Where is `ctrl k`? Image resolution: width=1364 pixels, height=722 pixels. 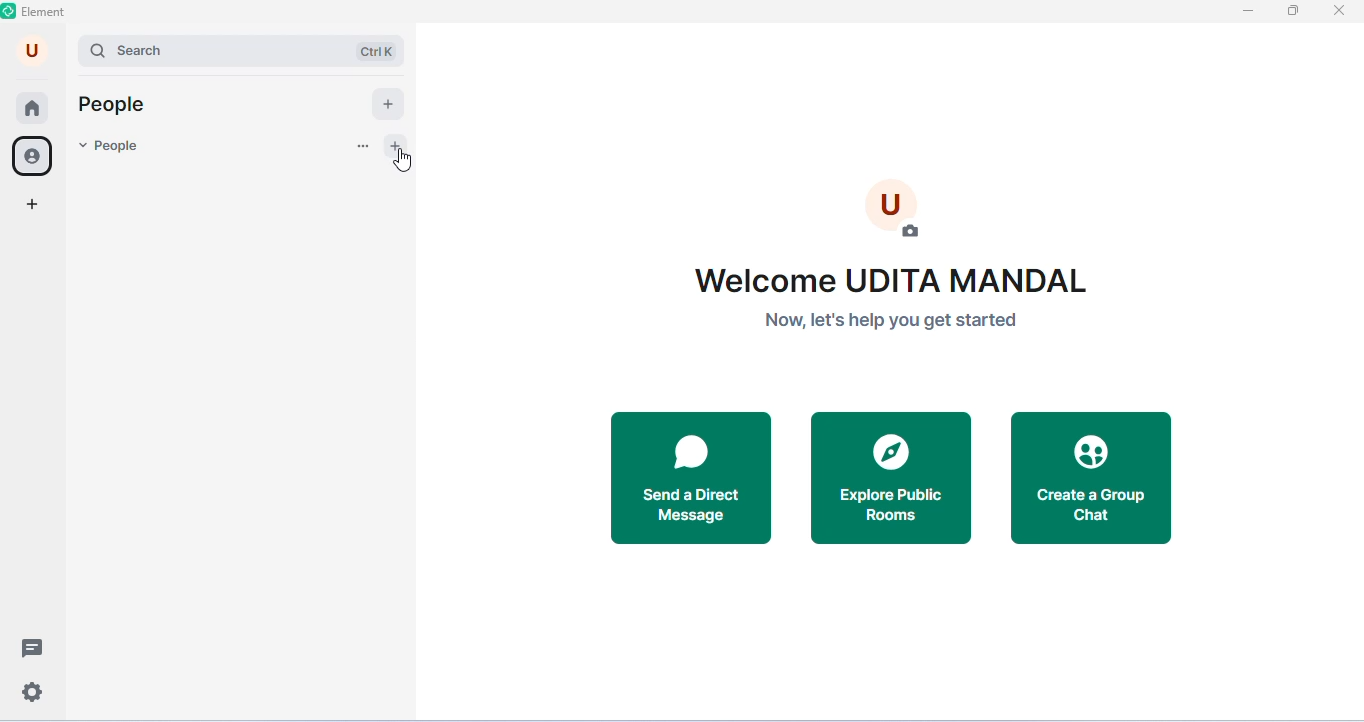
ctrl k is located at coordinates (379, 51).